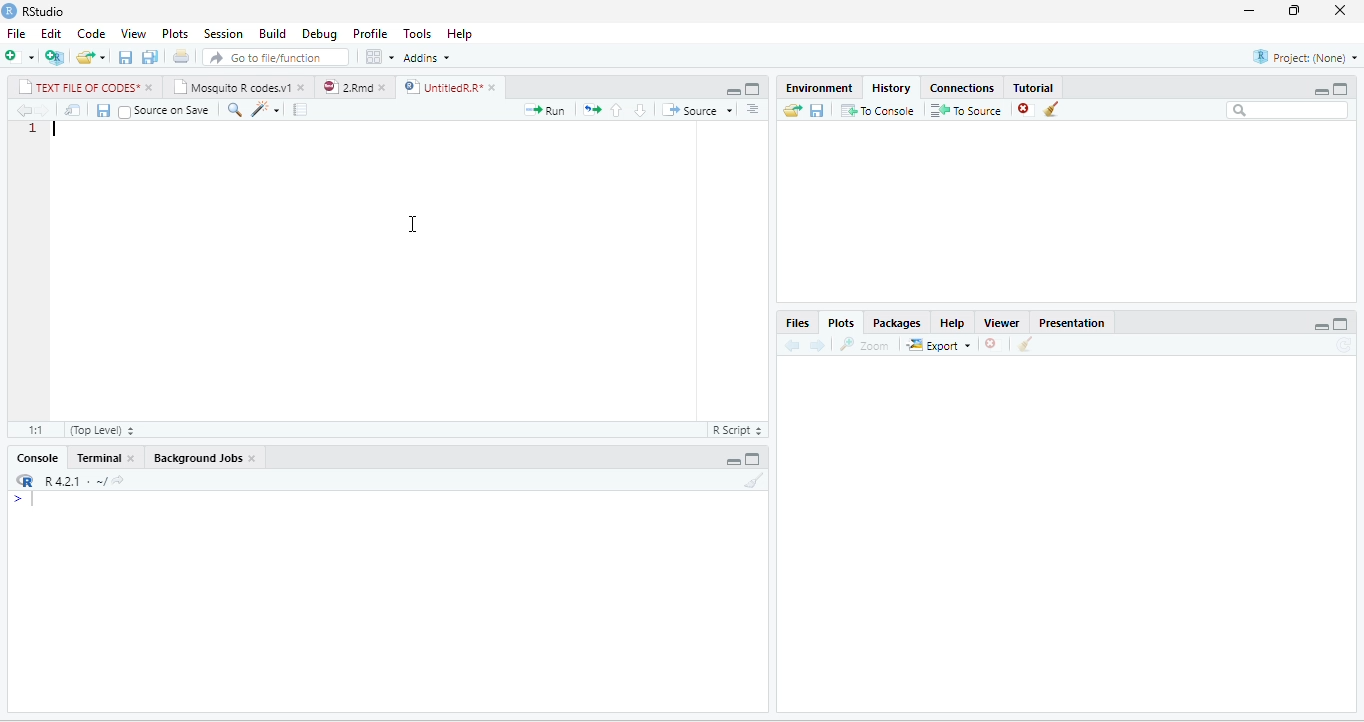 The width and height of the screenshot is (1364, 722). I want to click on Export, so click(940, 344).